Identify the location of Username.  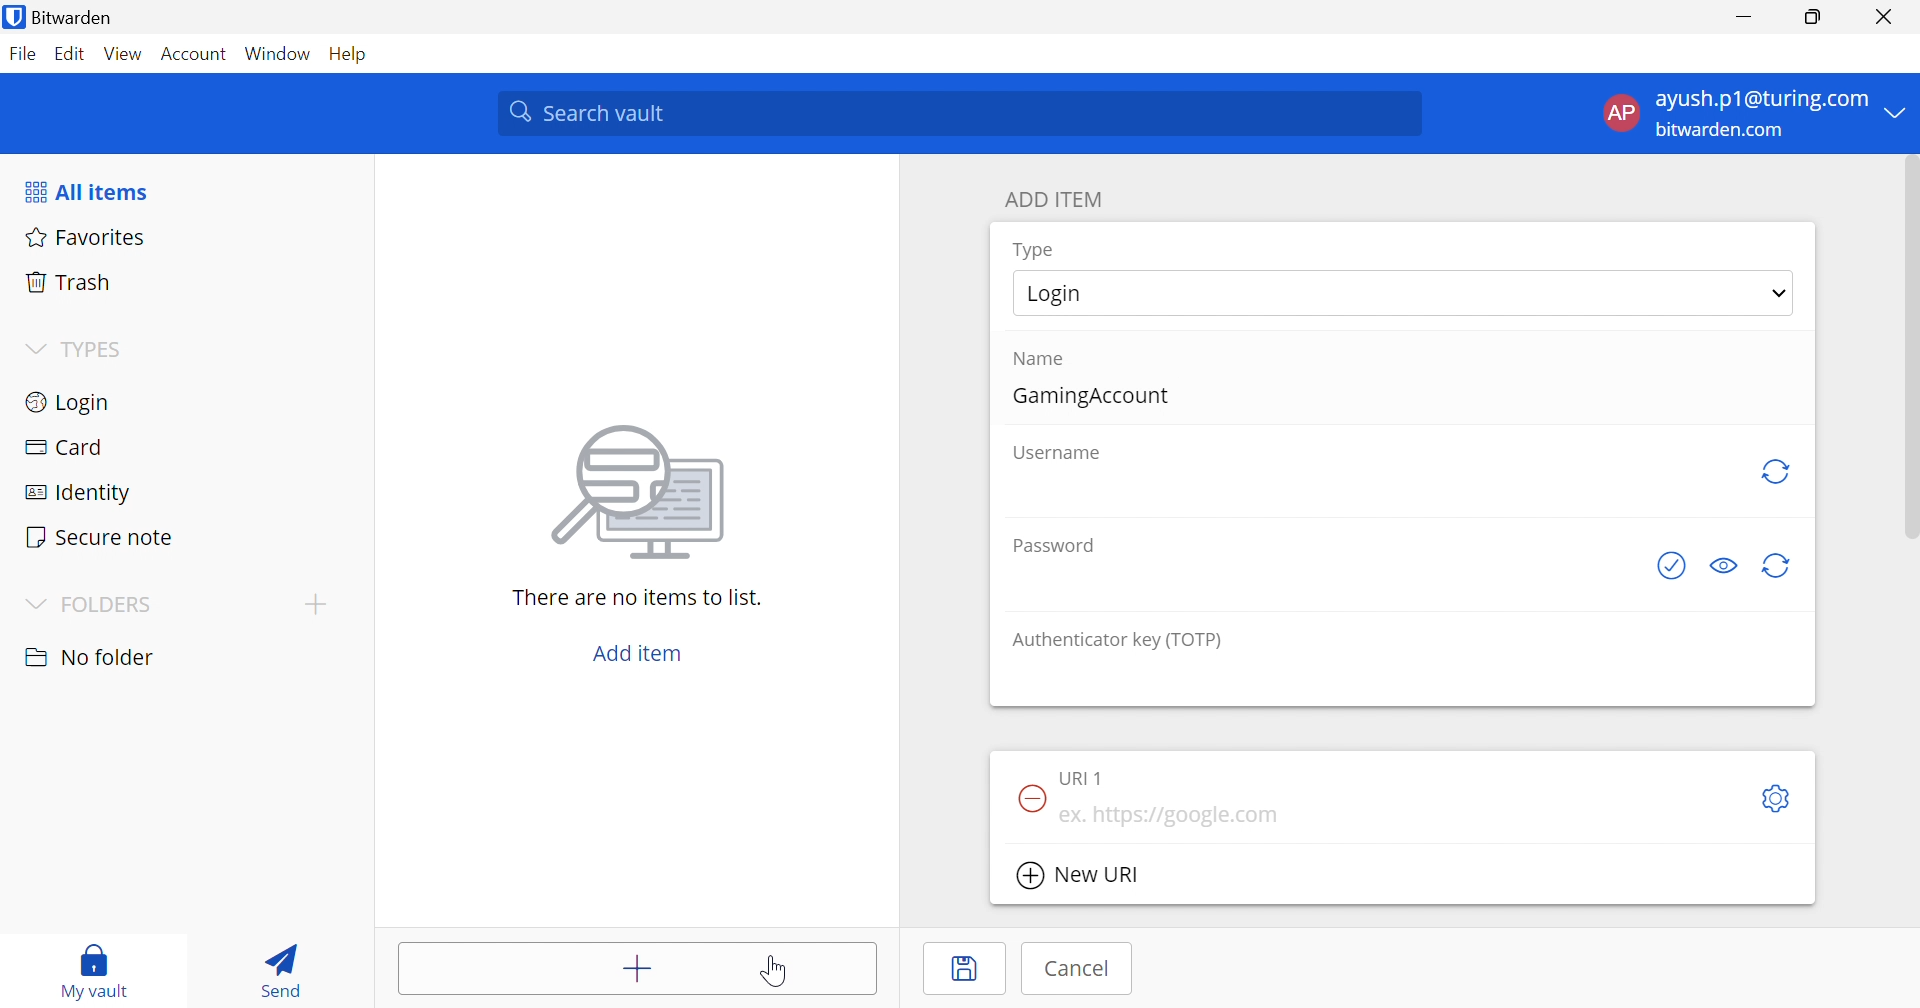
(1060, 454).